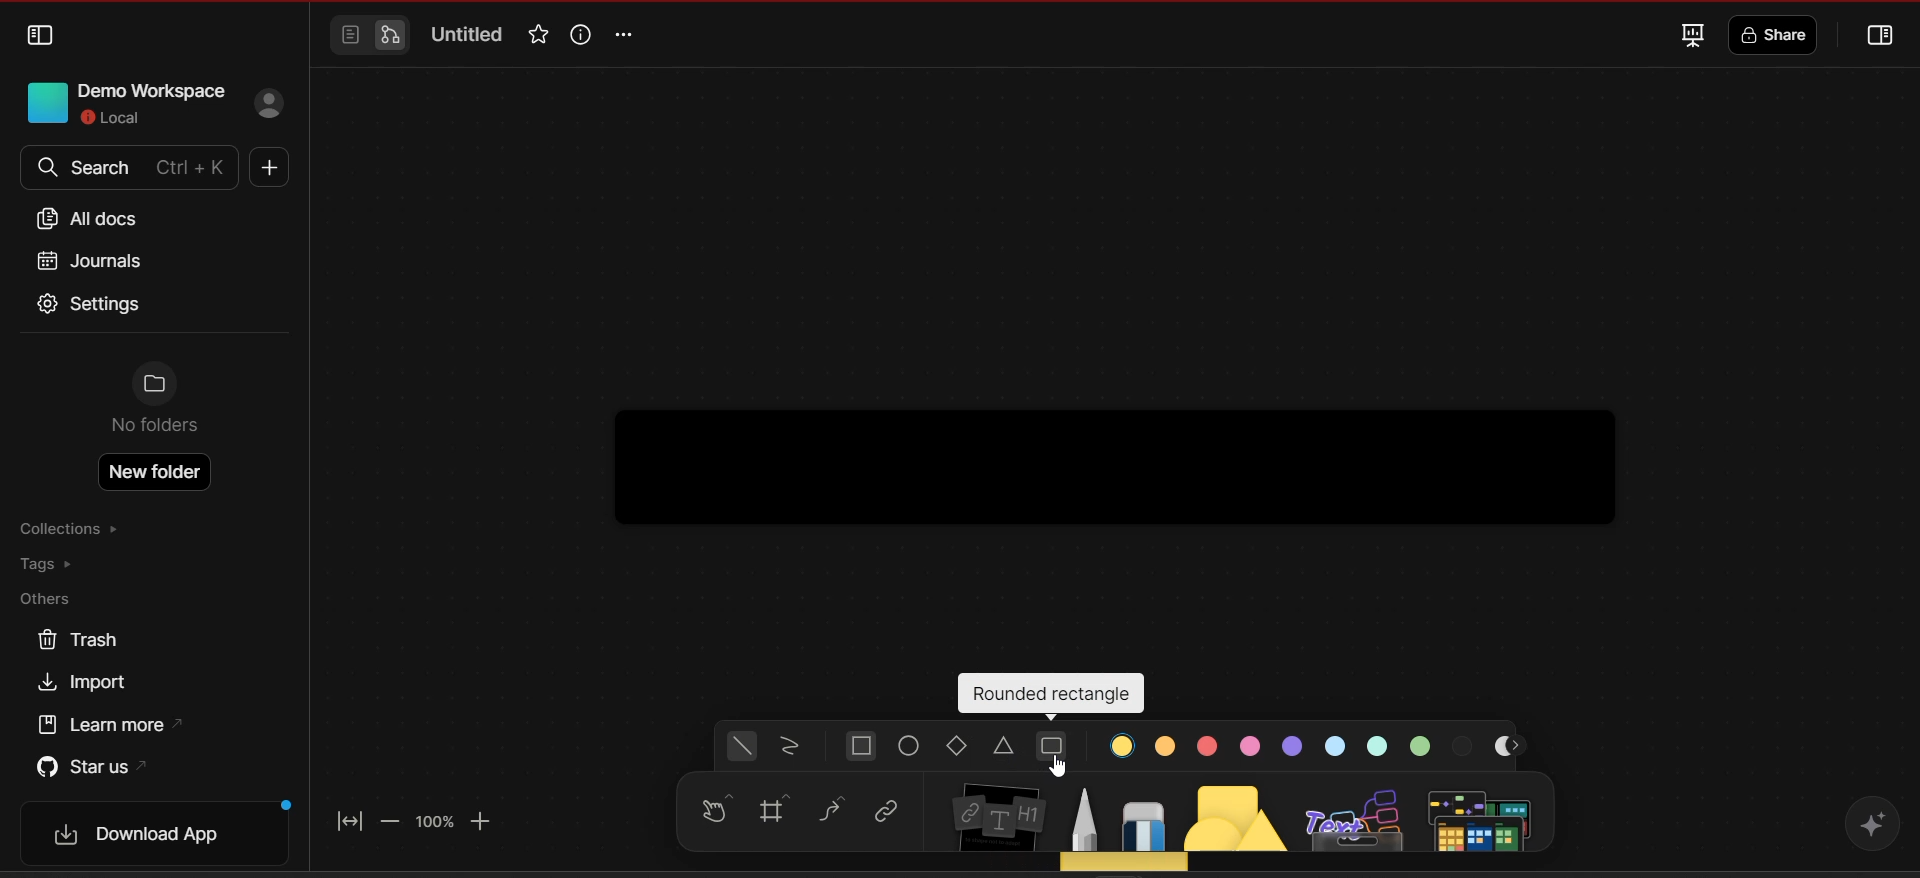  I want to click on tags, so click(61, 565).